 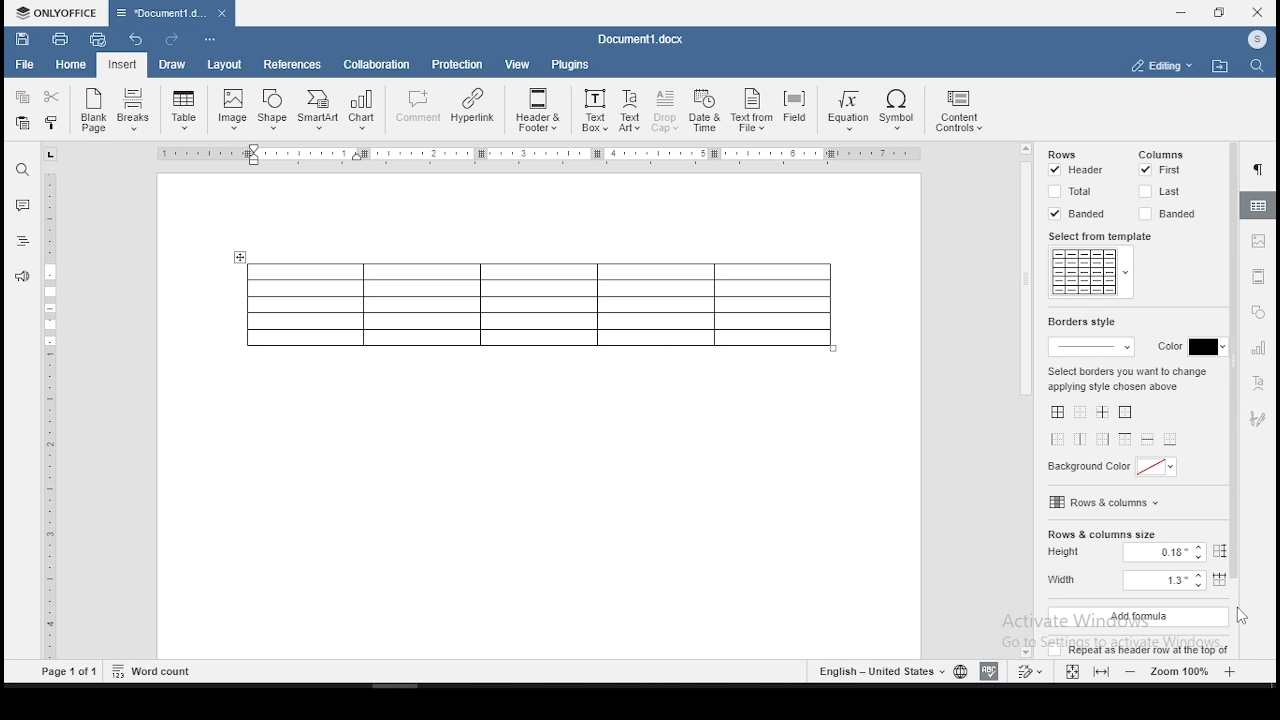 I want to click on SmartArt, so click(x=317, y=110).